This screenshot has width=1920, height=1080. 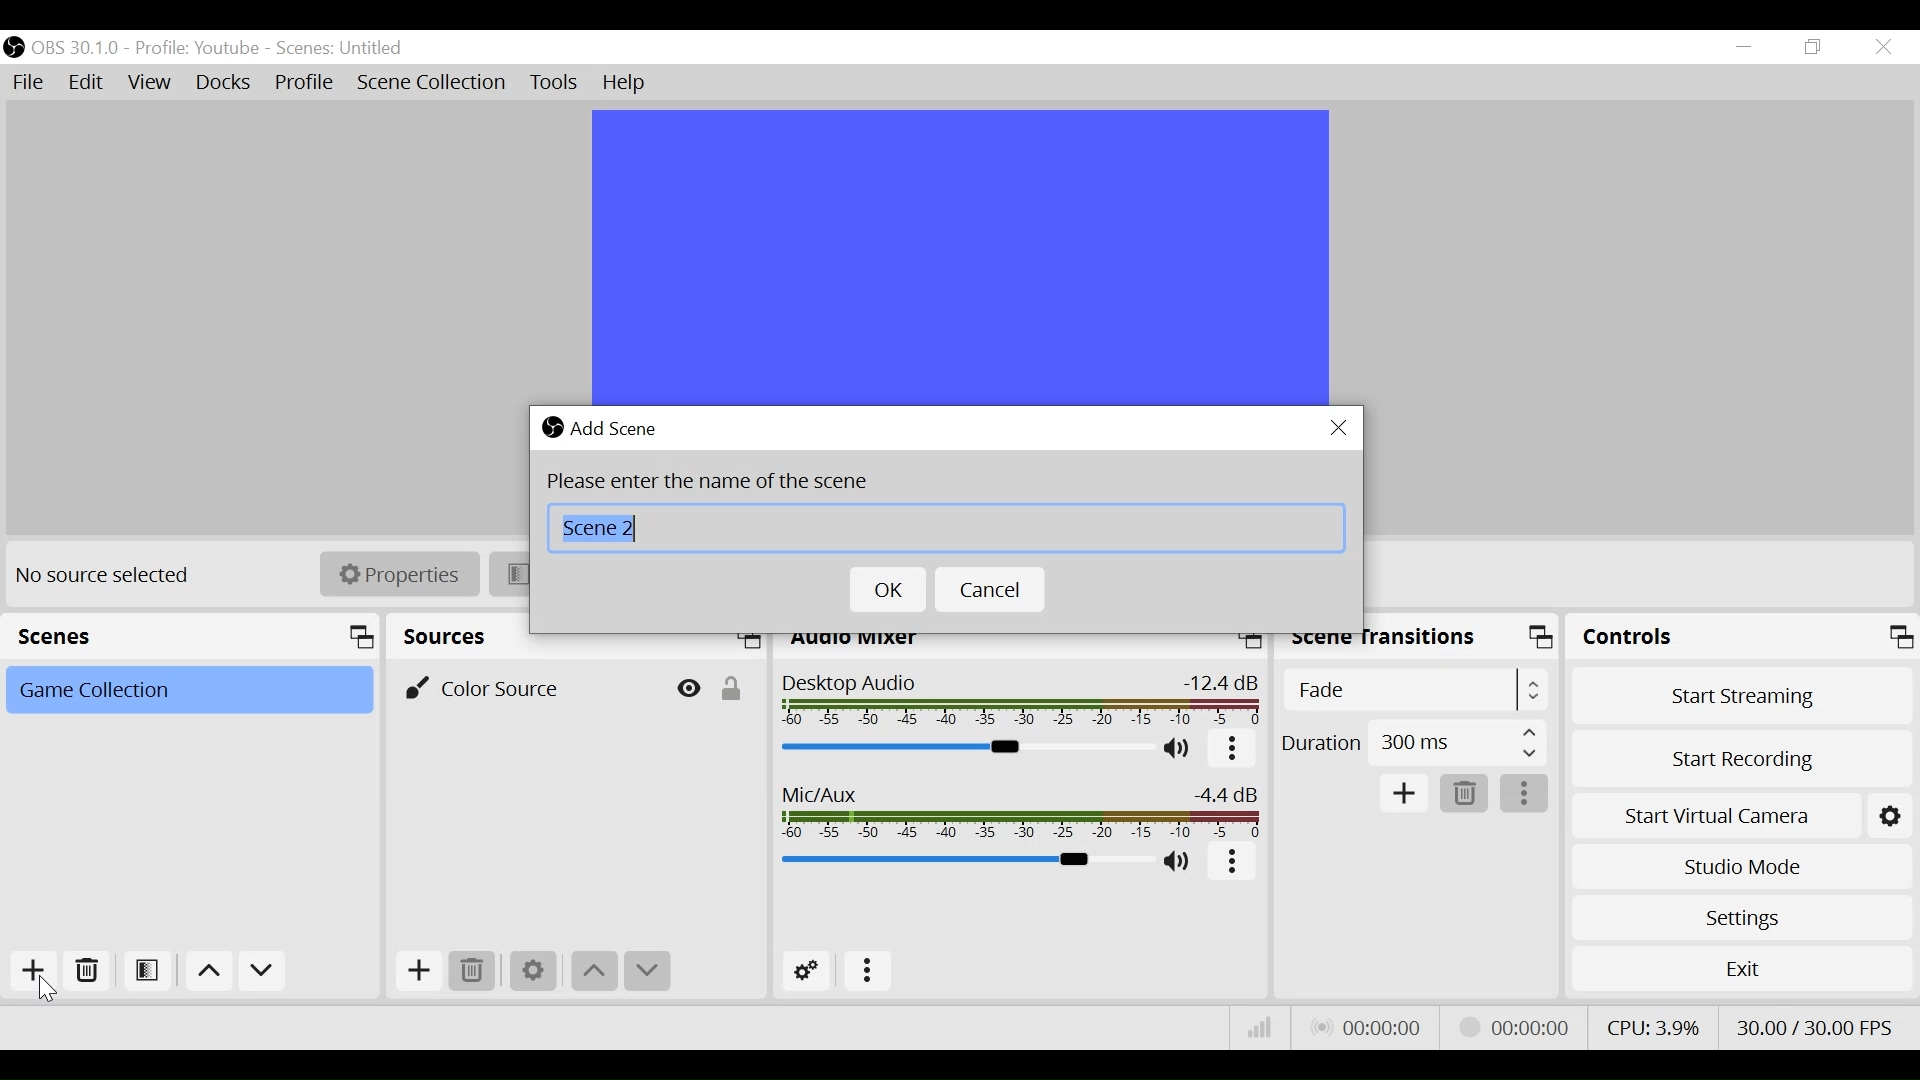 What do you see at coordinates (621, 425) in the screenshot?
I see `Add Scene` at bounding box center [621, 425].